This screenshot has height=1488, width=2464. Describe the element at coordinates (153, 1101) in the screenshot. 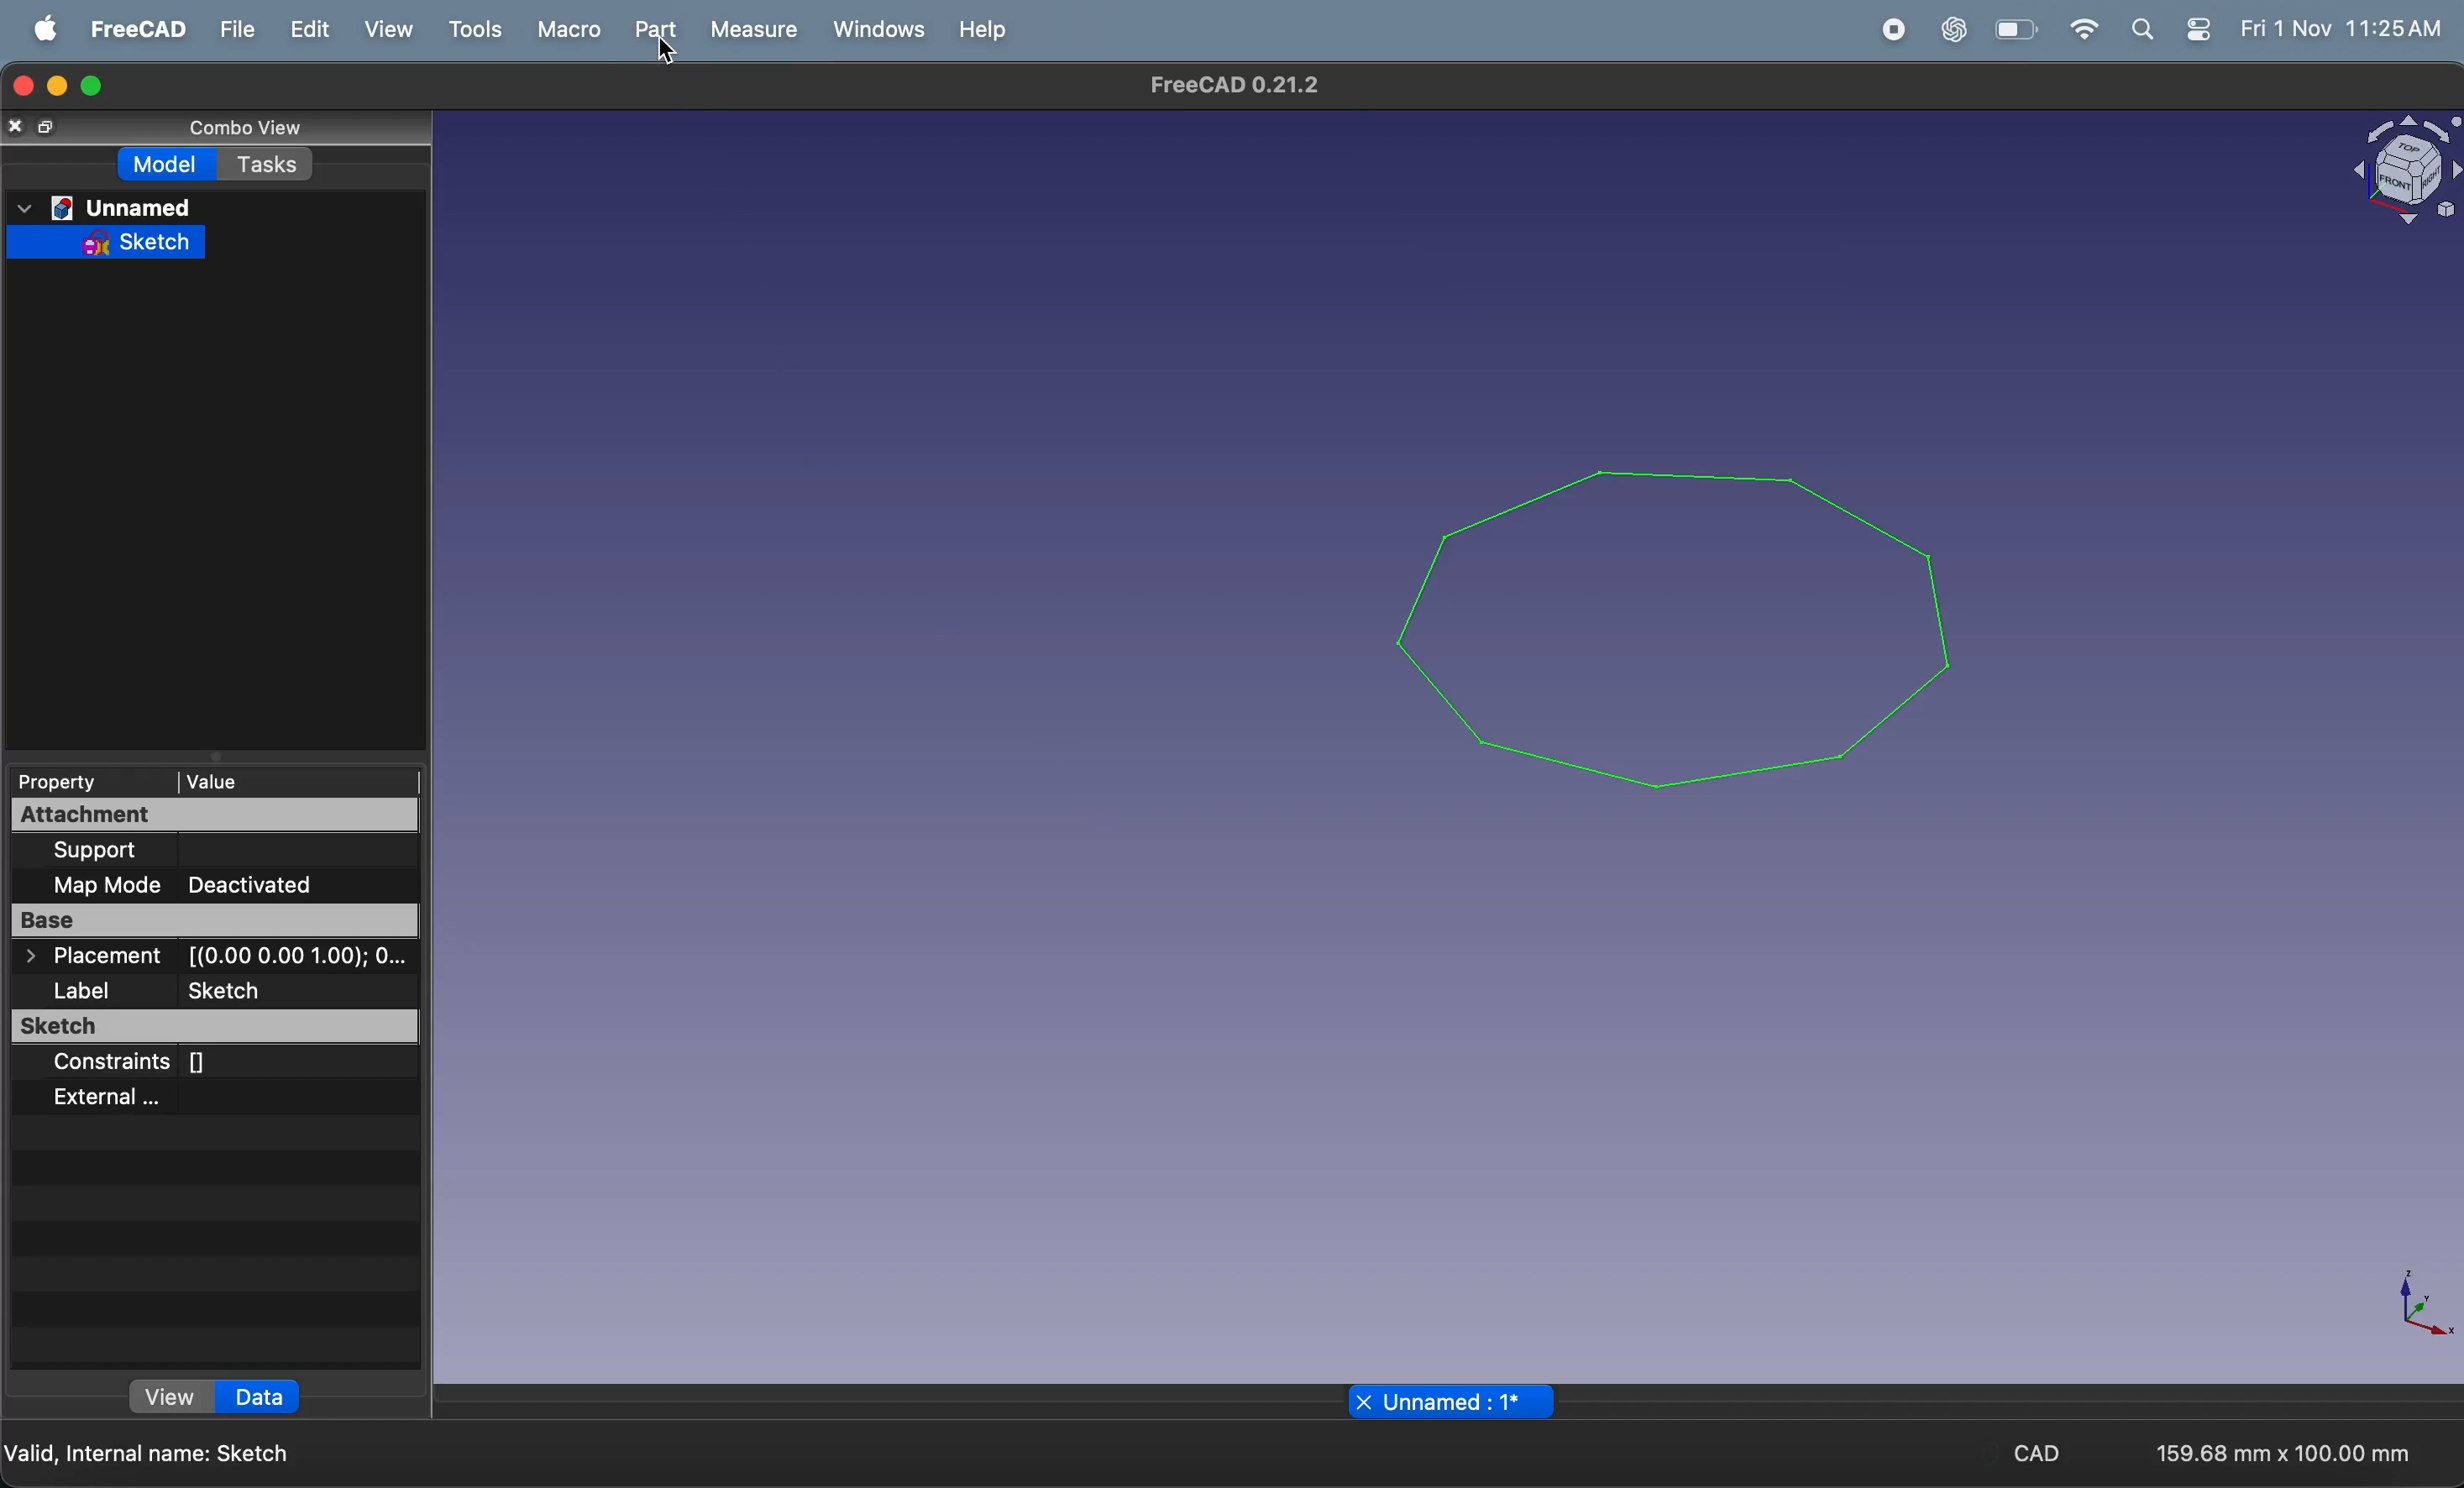

I see `external` at that location.